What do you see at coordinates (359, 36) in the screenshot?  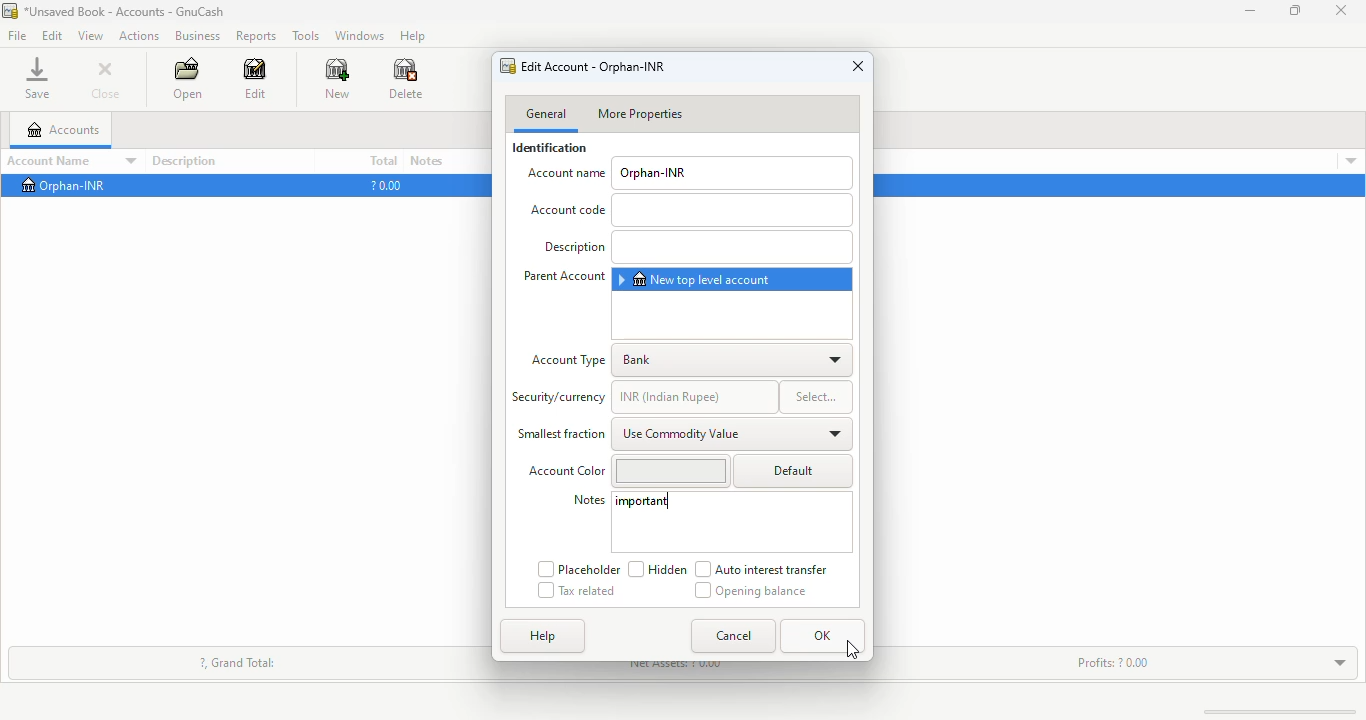 I see `windows` at bounding box center [359, 36].